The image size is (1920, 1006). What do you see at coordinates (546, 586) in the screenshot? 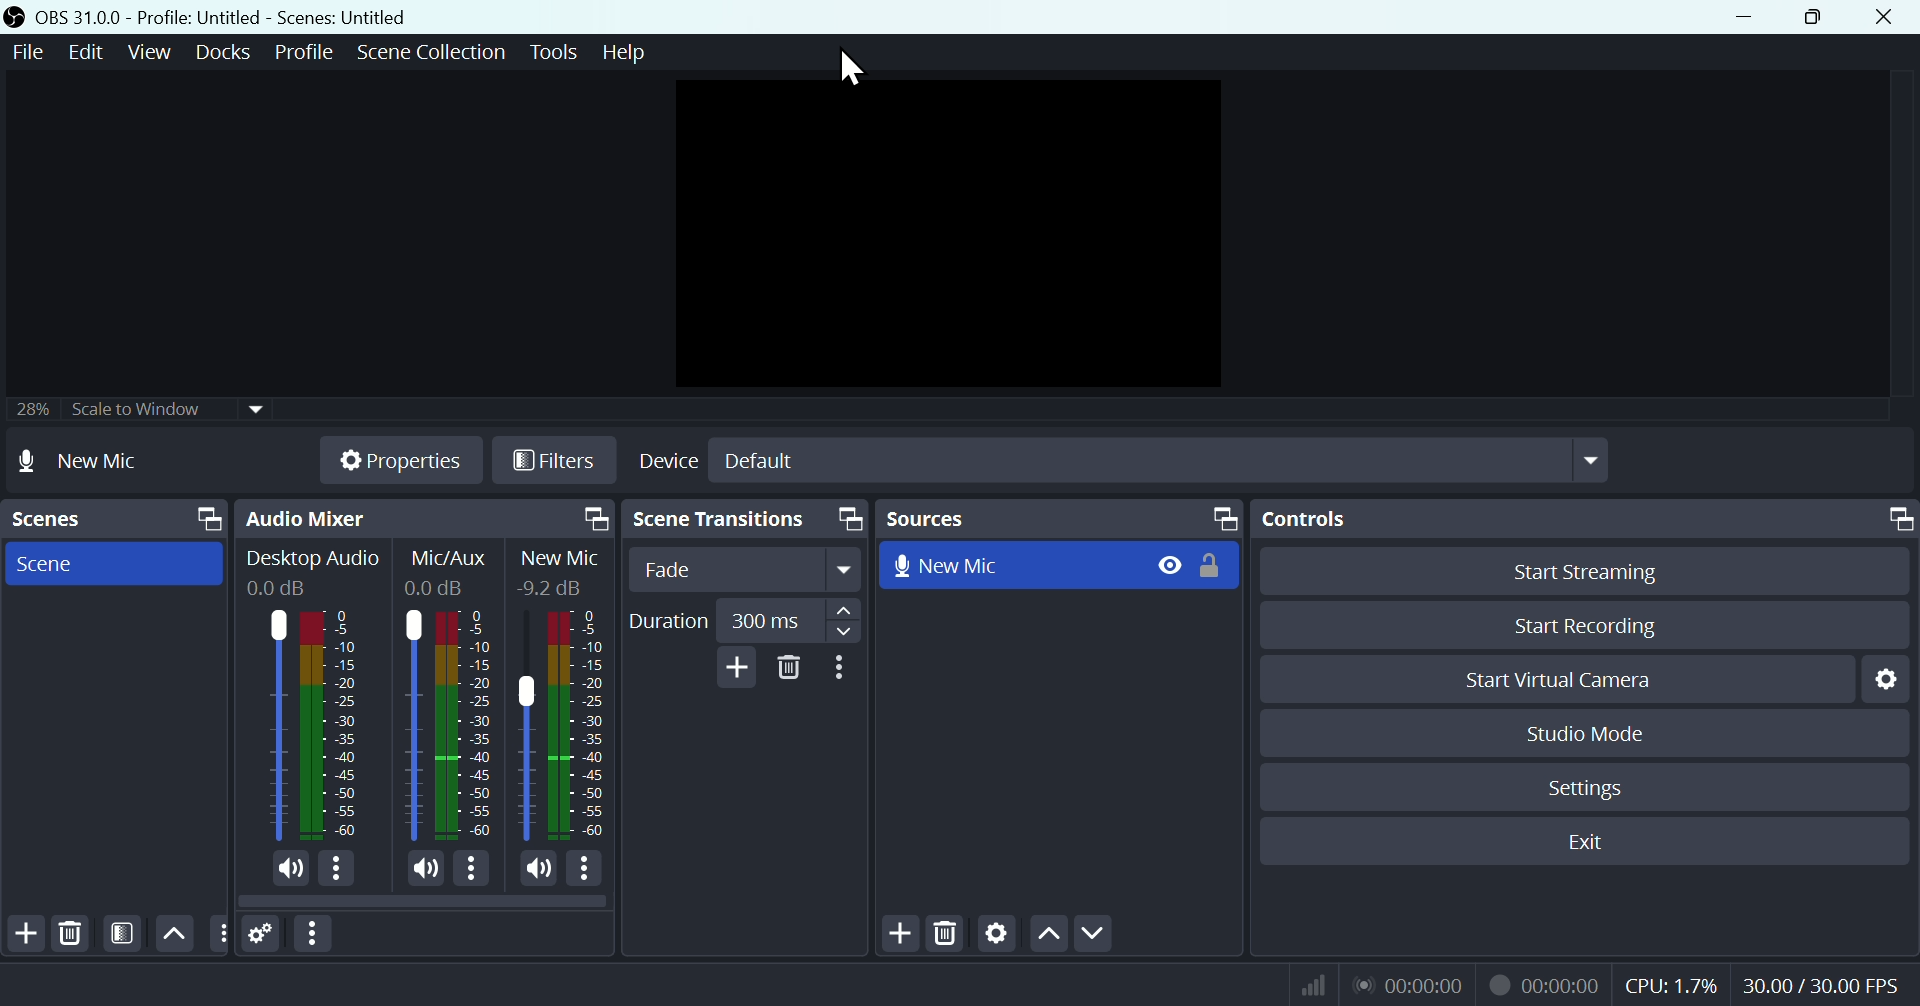
I see `0.0dB` at bounding box center [546, 586].